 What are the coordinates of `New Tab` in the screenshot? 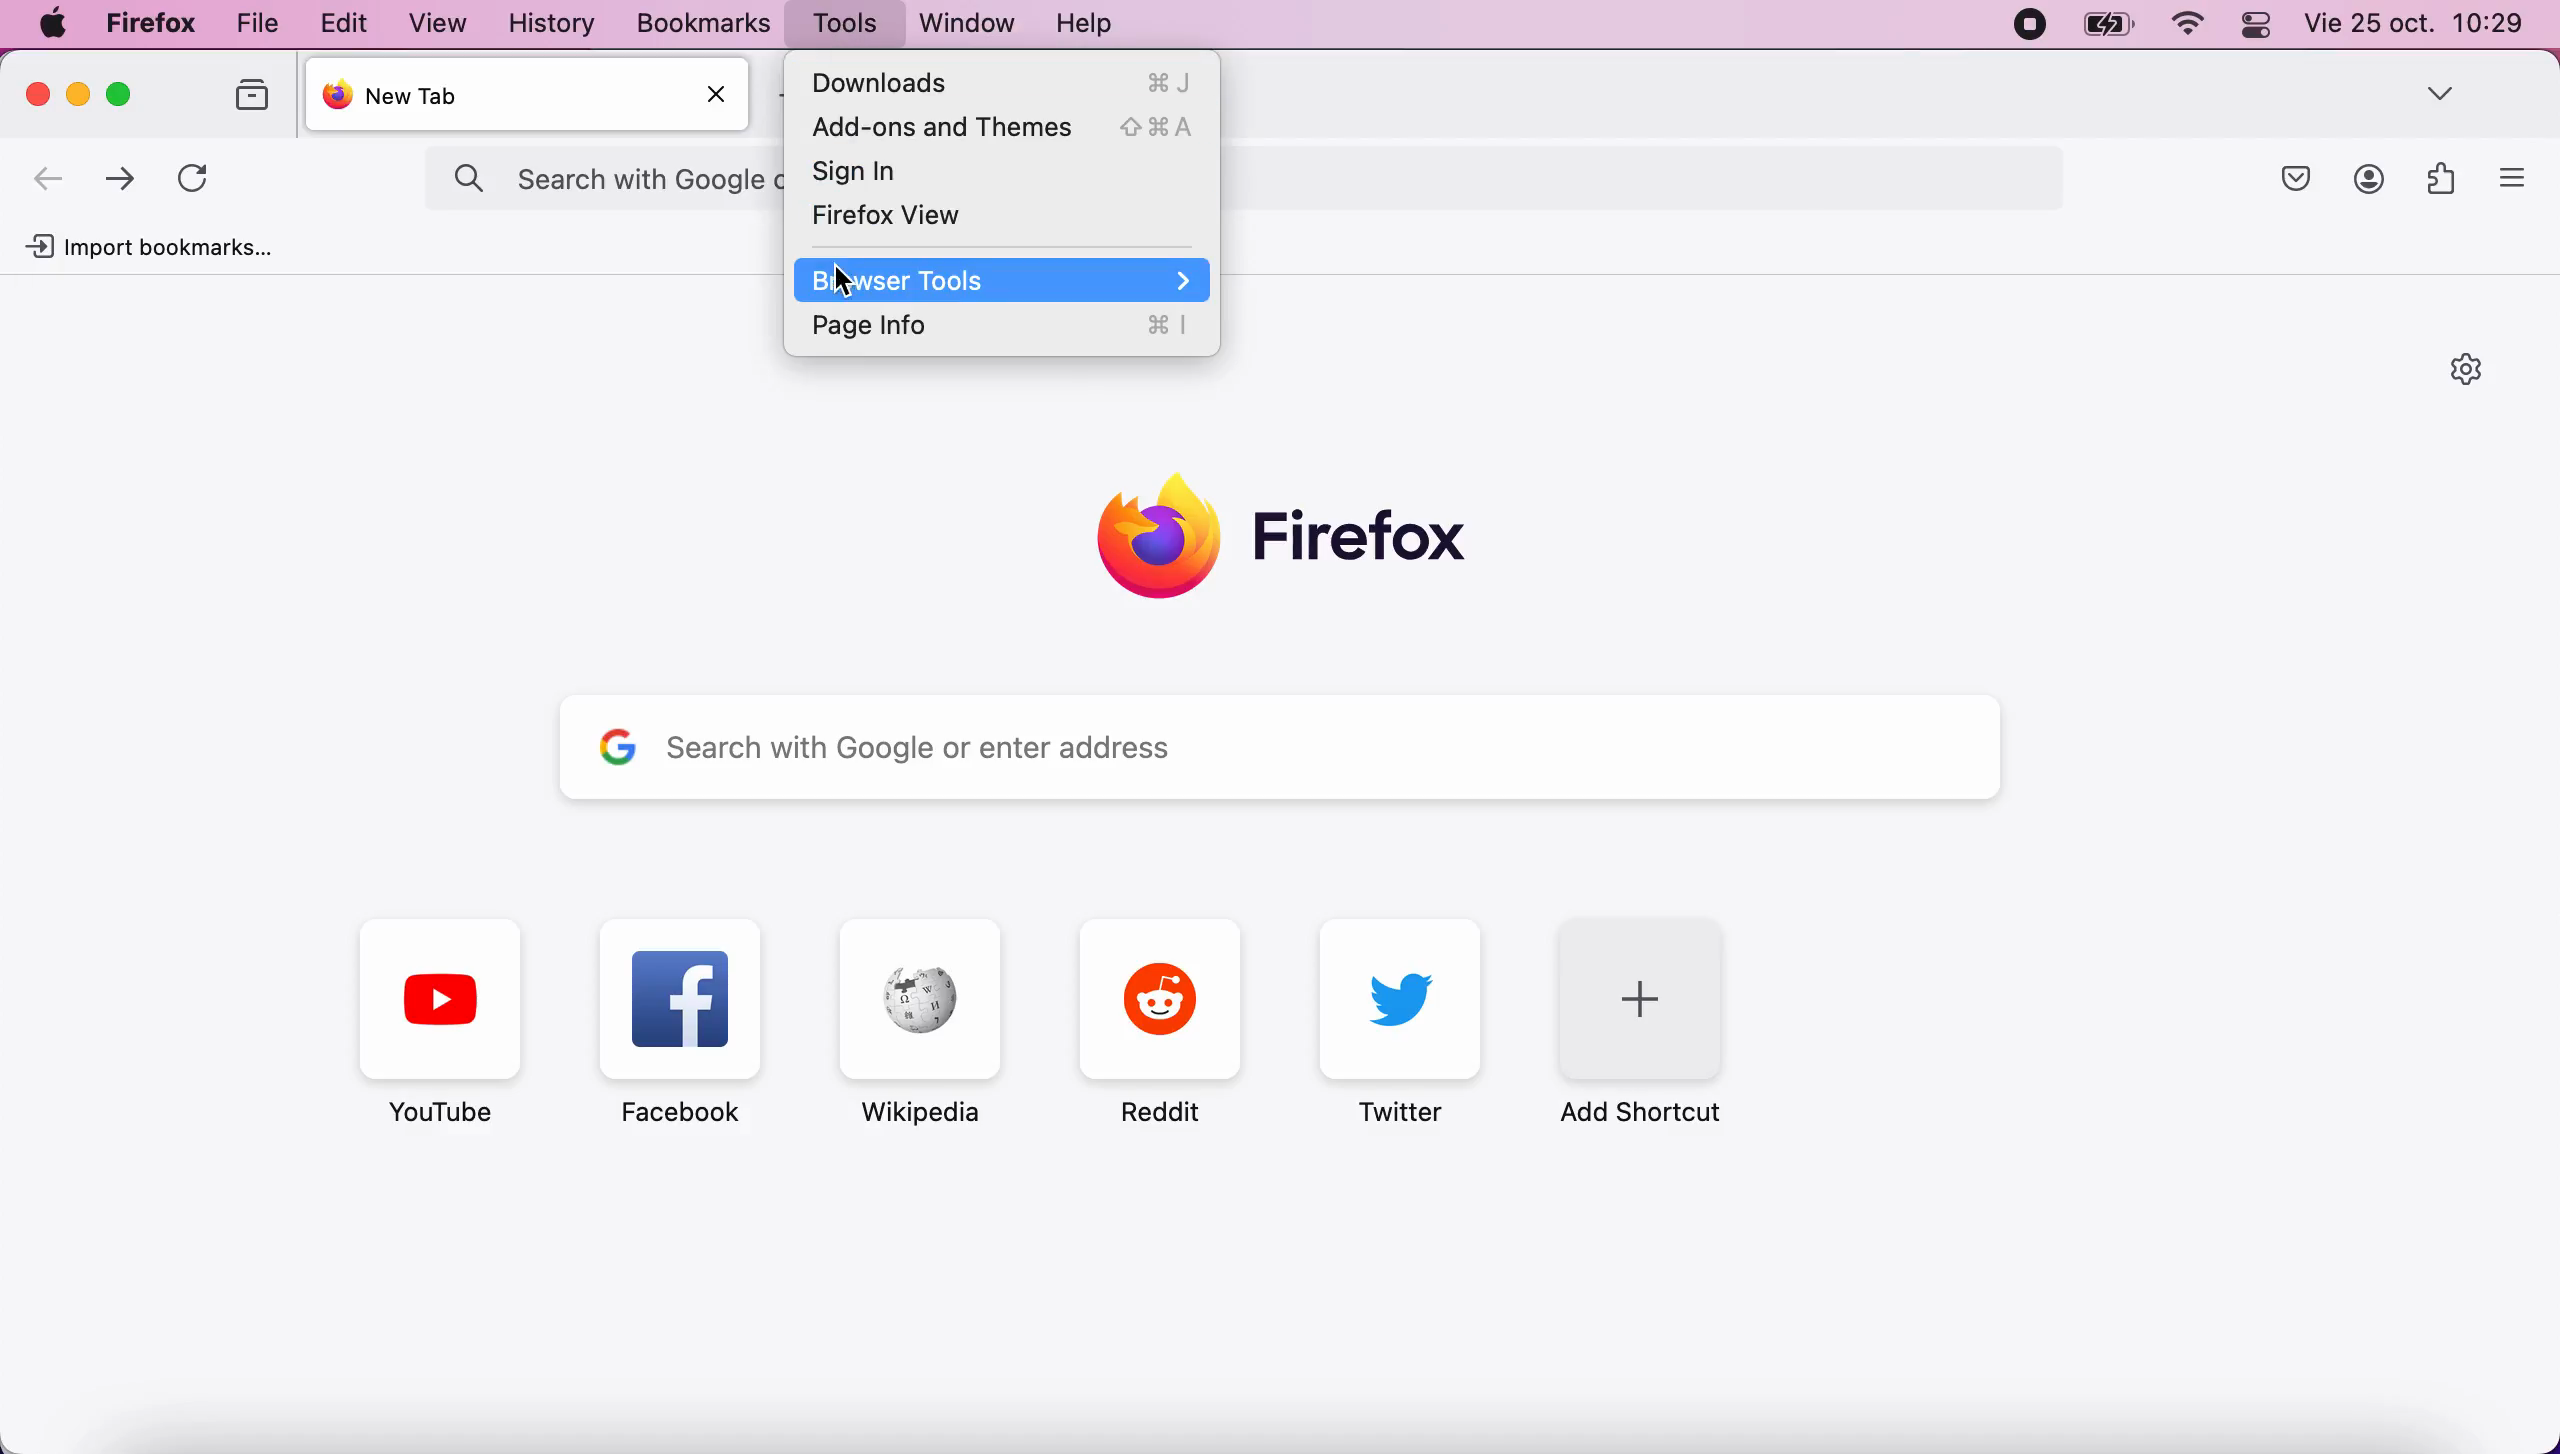 It's located at (532, 93).